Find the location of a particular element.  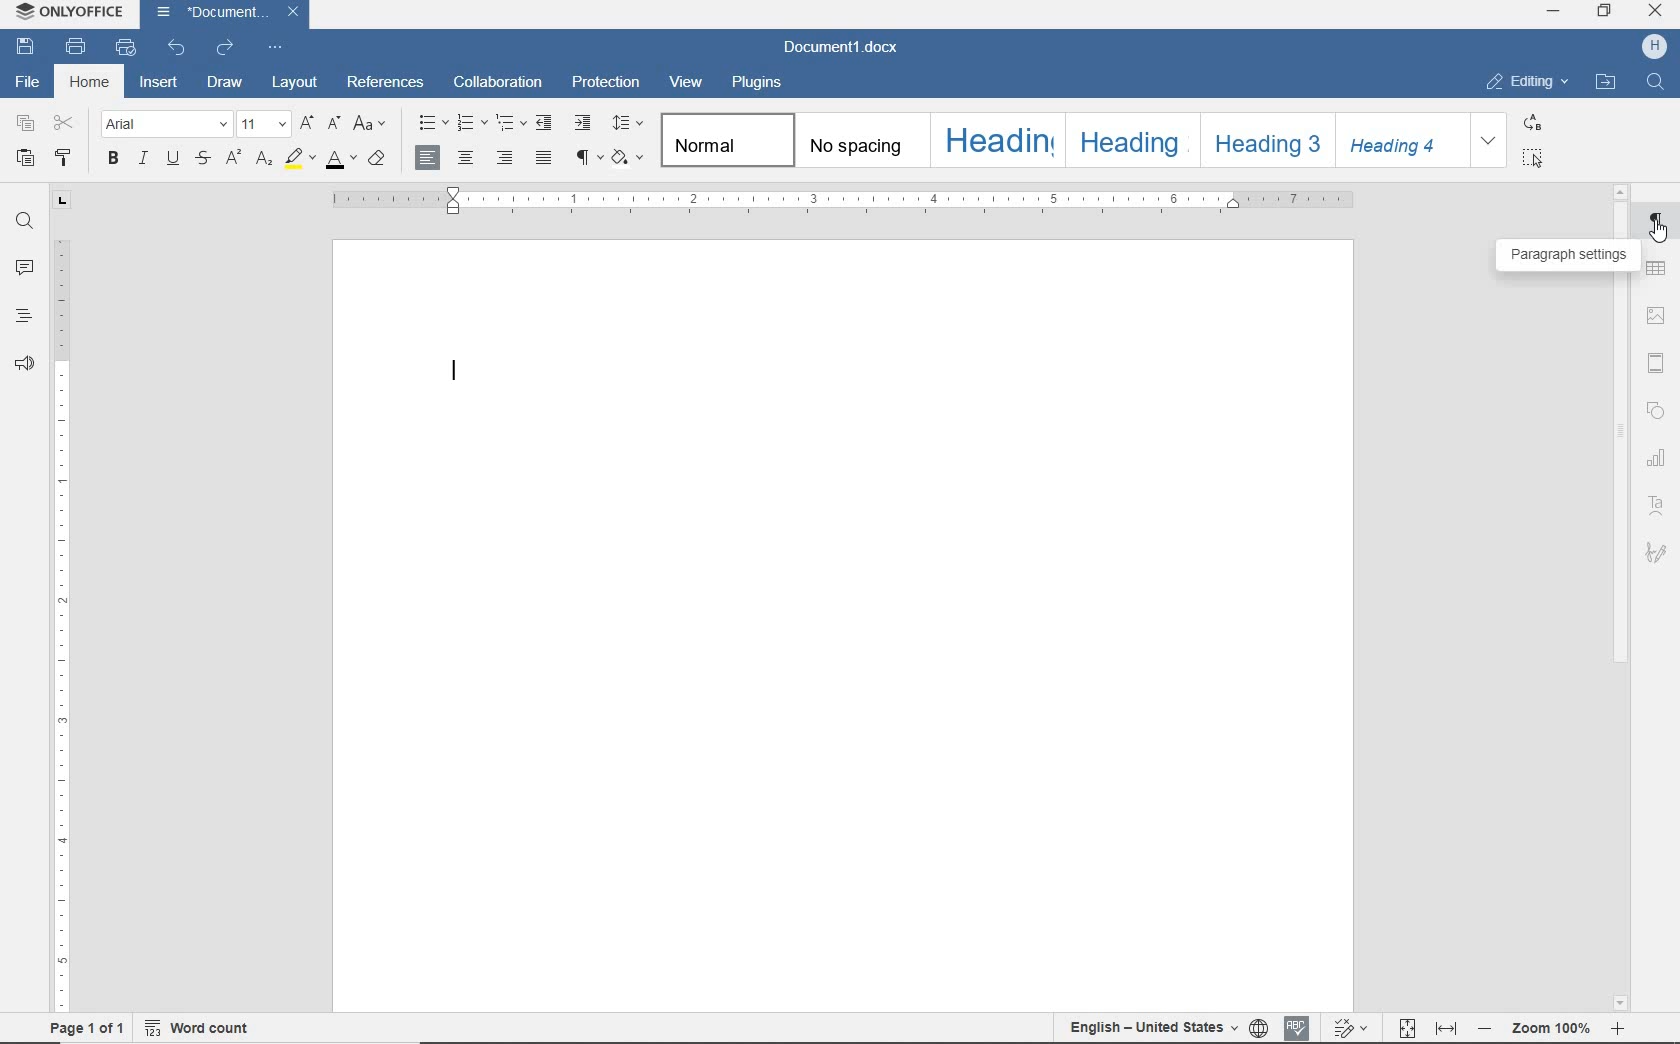

home is located at coordinates (92, 81).